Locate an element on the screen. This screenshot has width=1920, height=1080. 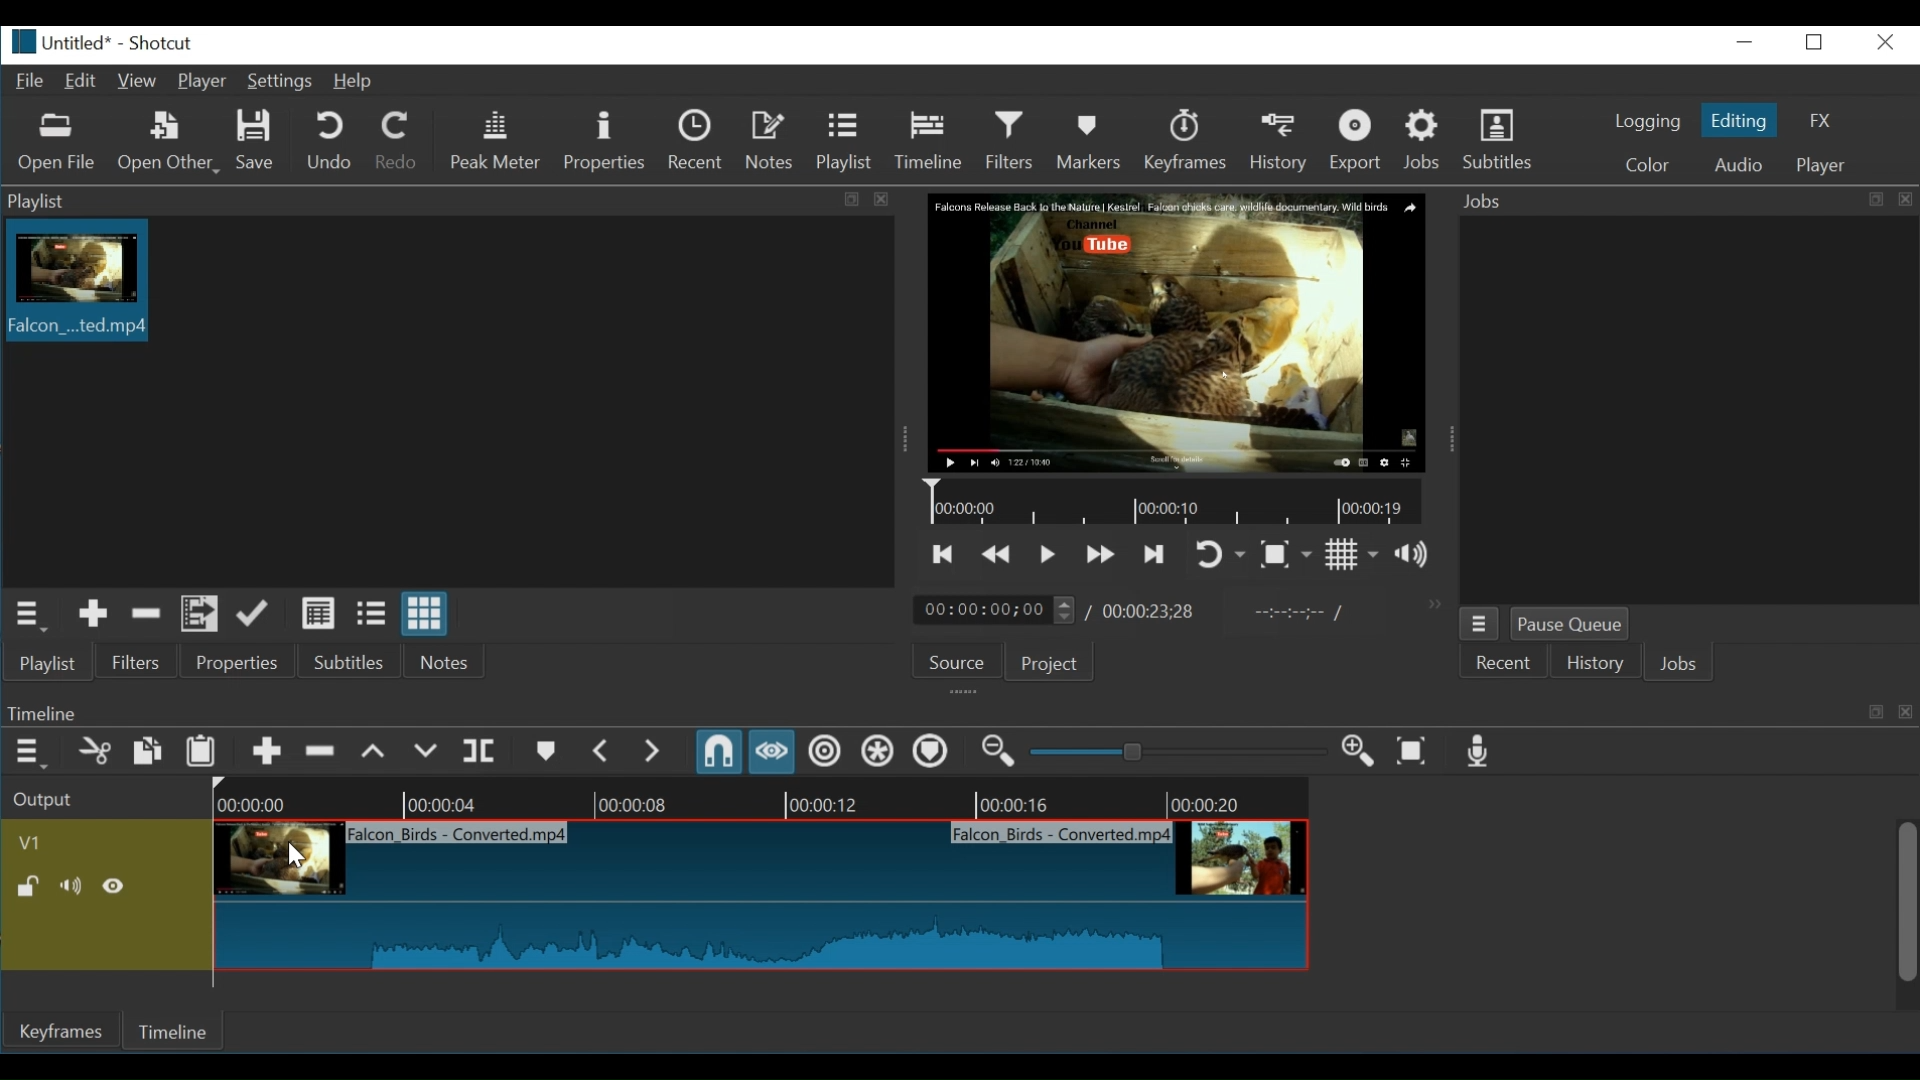
Properties is located at coordinates (604, 142).